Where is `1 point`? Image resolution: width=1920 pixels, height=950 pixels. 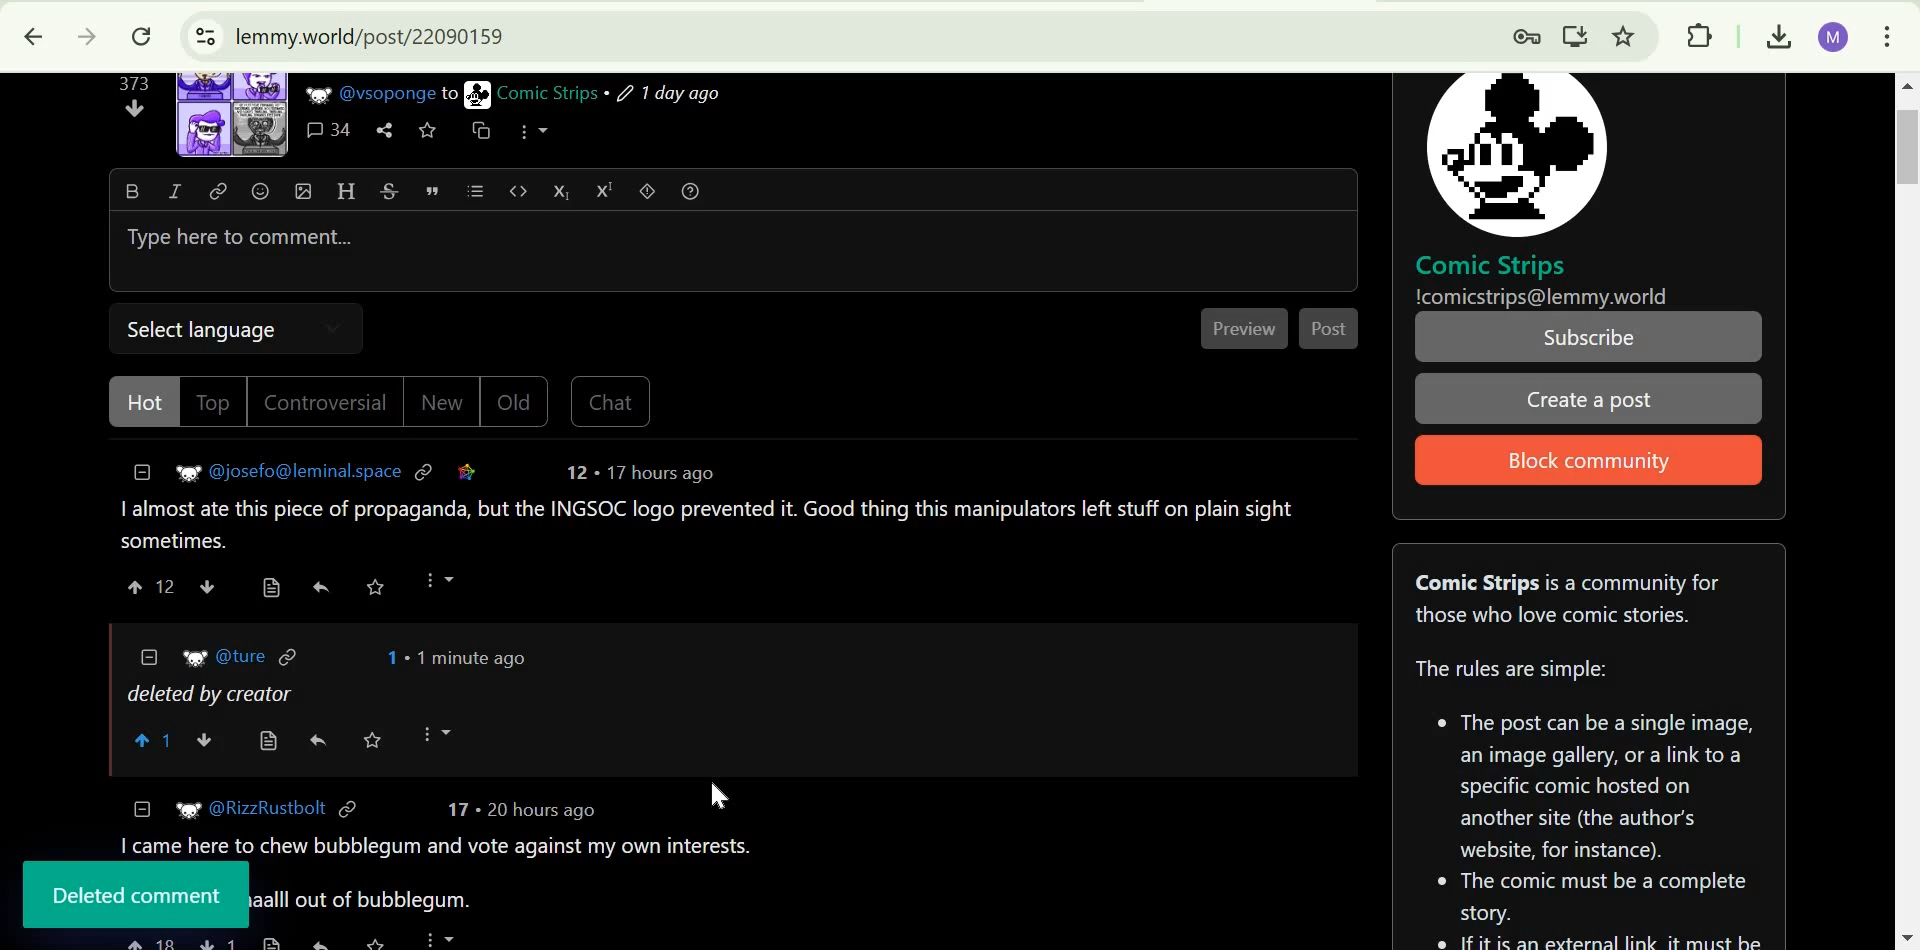
1 point is located at coordinates (388, 657).